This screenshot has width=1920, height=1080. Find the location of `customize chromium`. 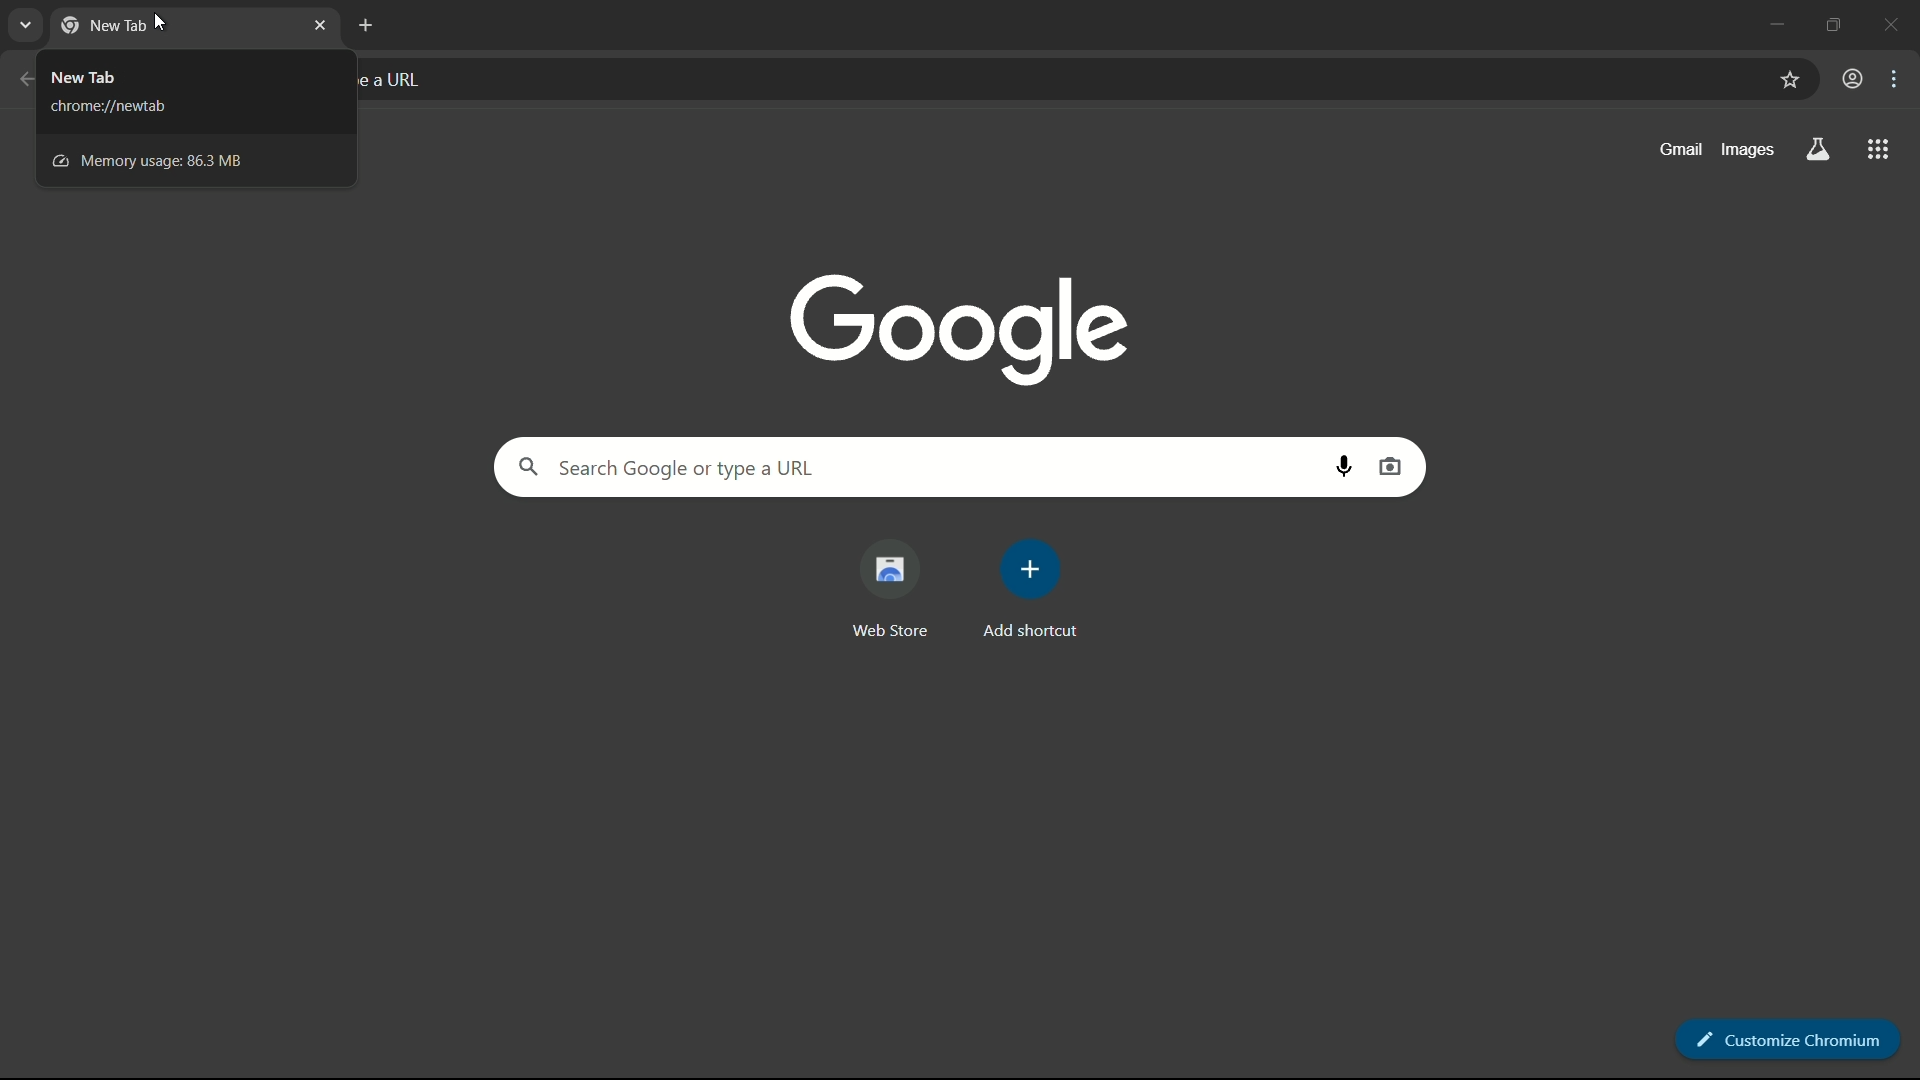

customize chromium is located at coordinates (1791, 1039).